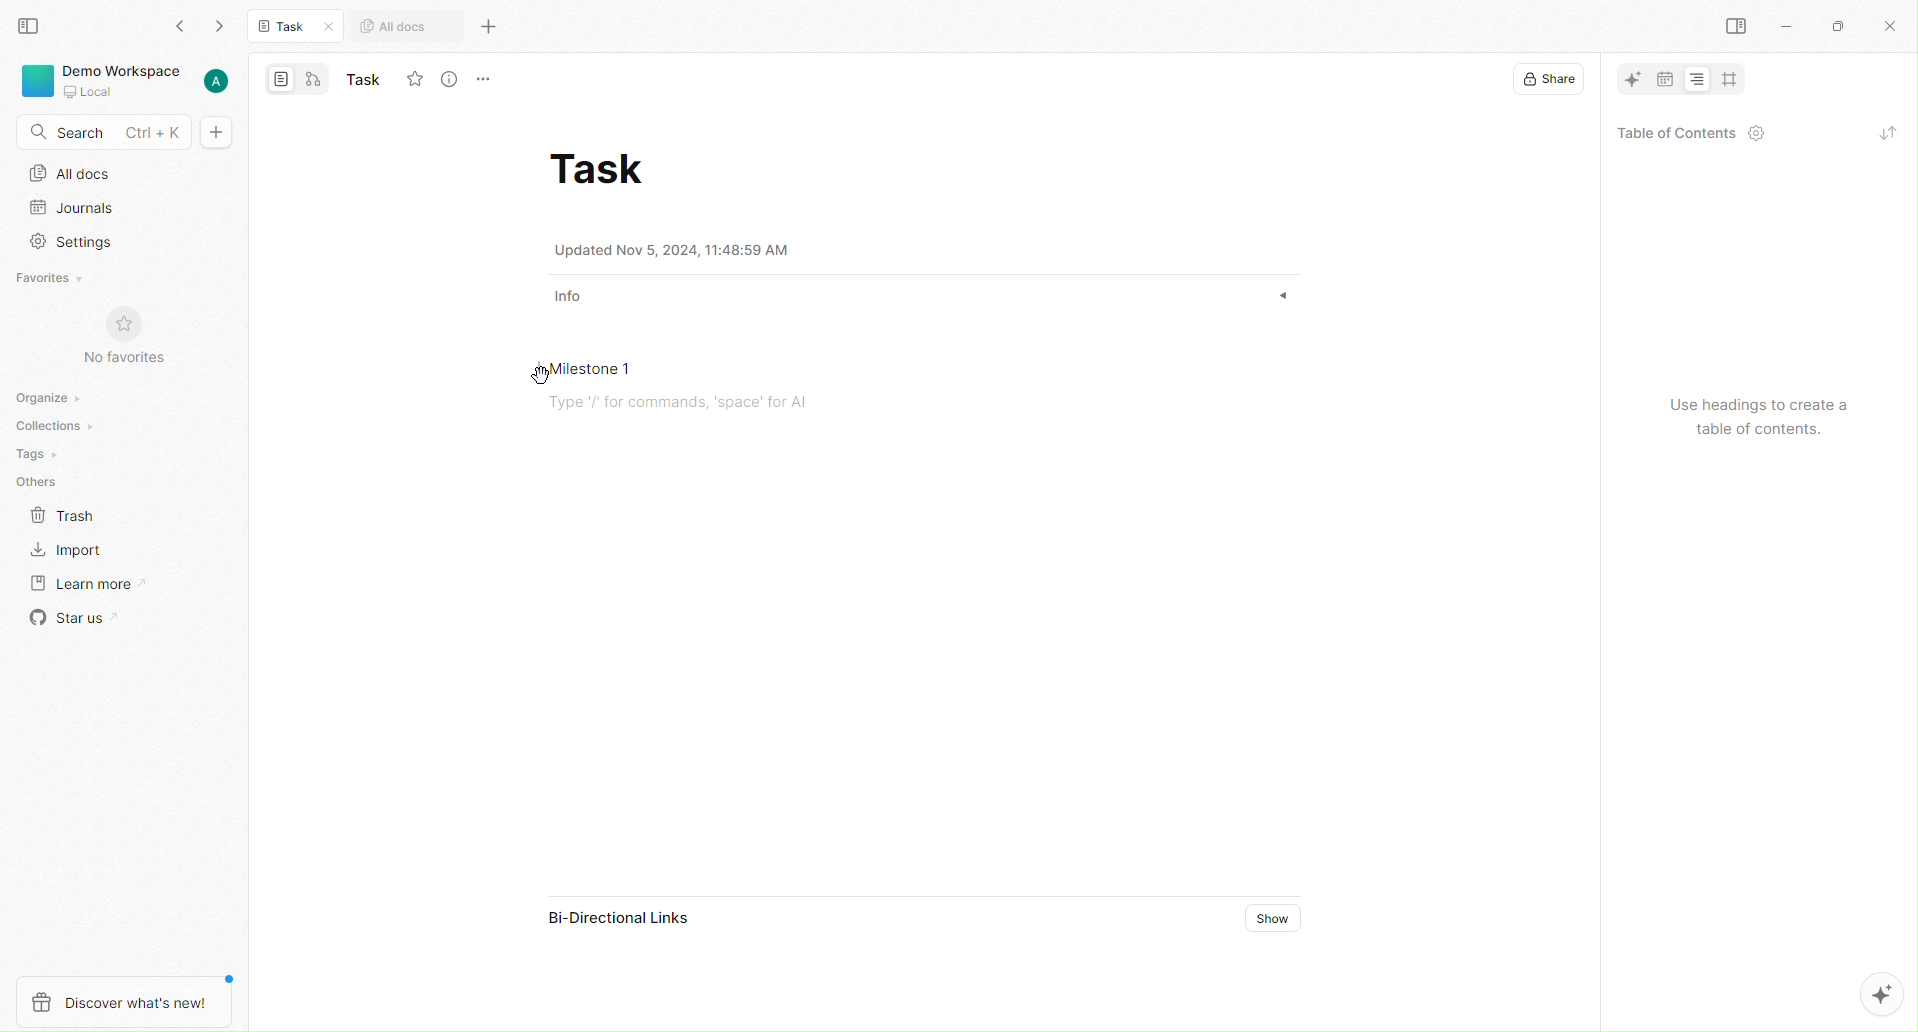  What do you see at coordinates (1687, 135) in the screenshot?
I see `Table of Contents` at bounding box center [1687, 135].